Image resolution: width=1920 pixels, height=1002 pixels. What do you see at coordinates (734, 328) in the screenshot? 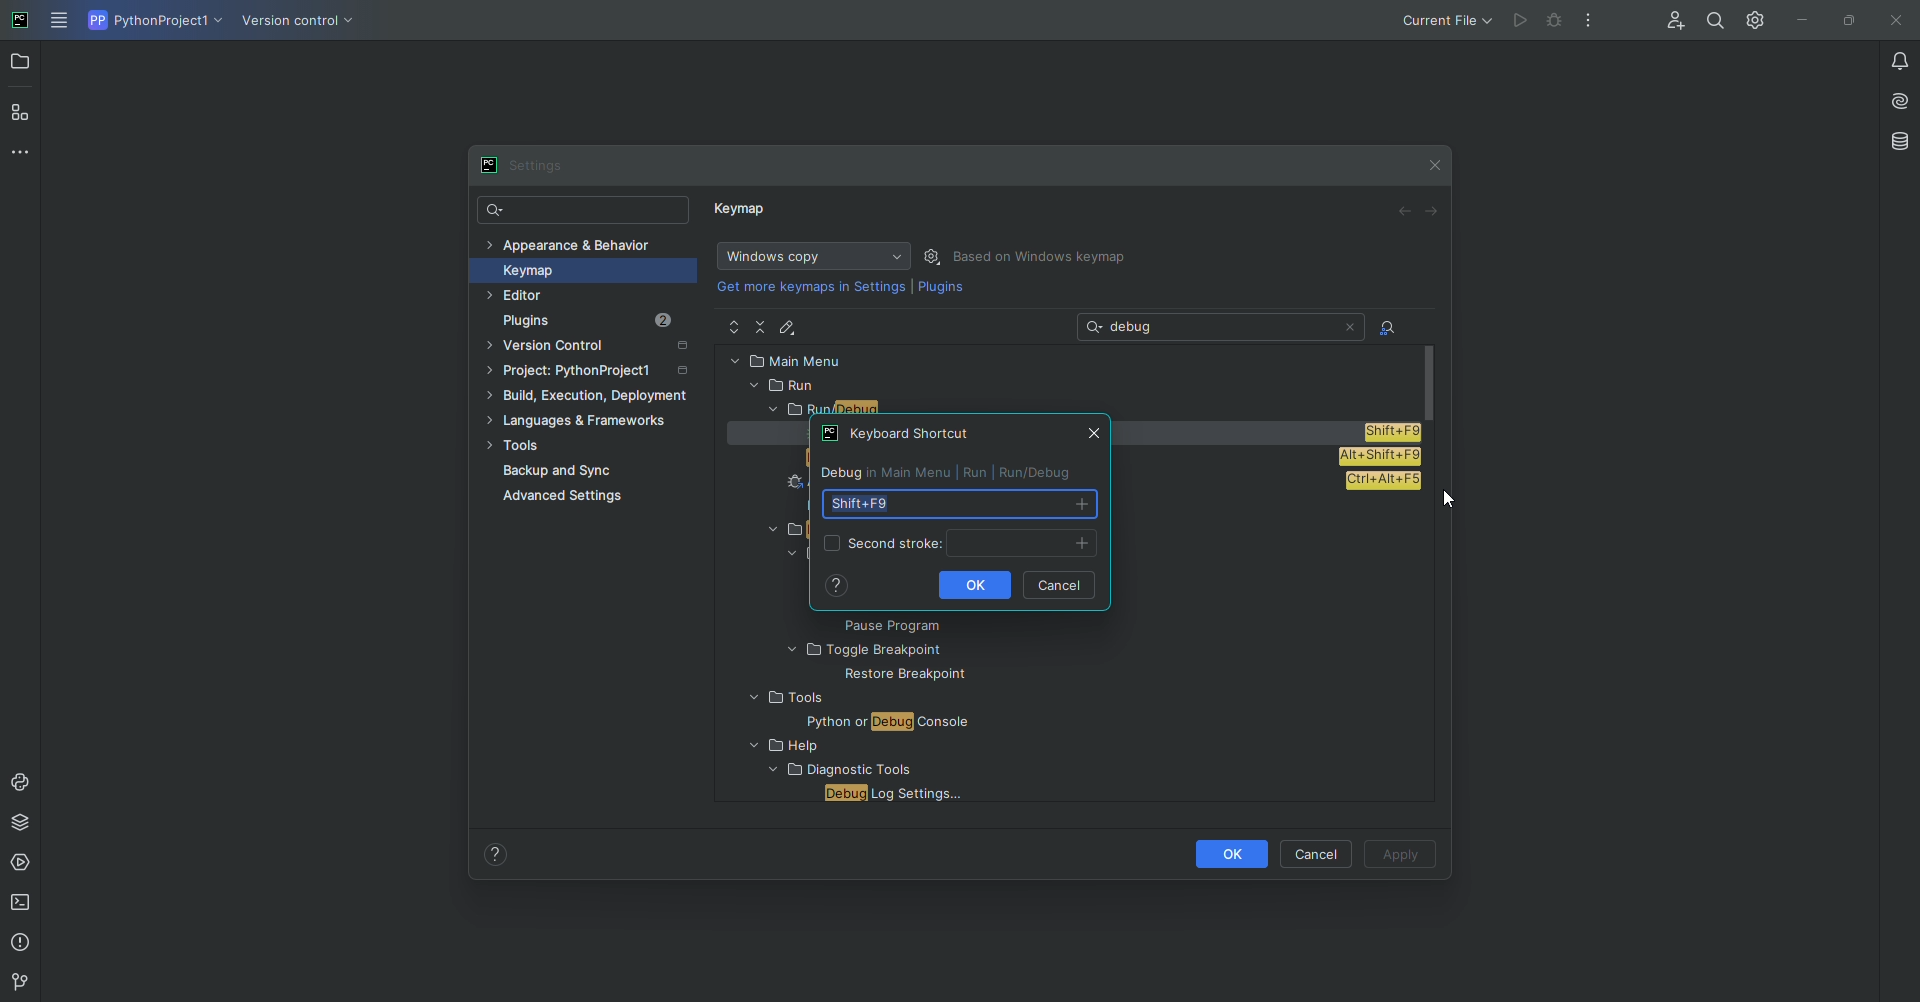
I see `Expand` at bounding box center [734, 328].